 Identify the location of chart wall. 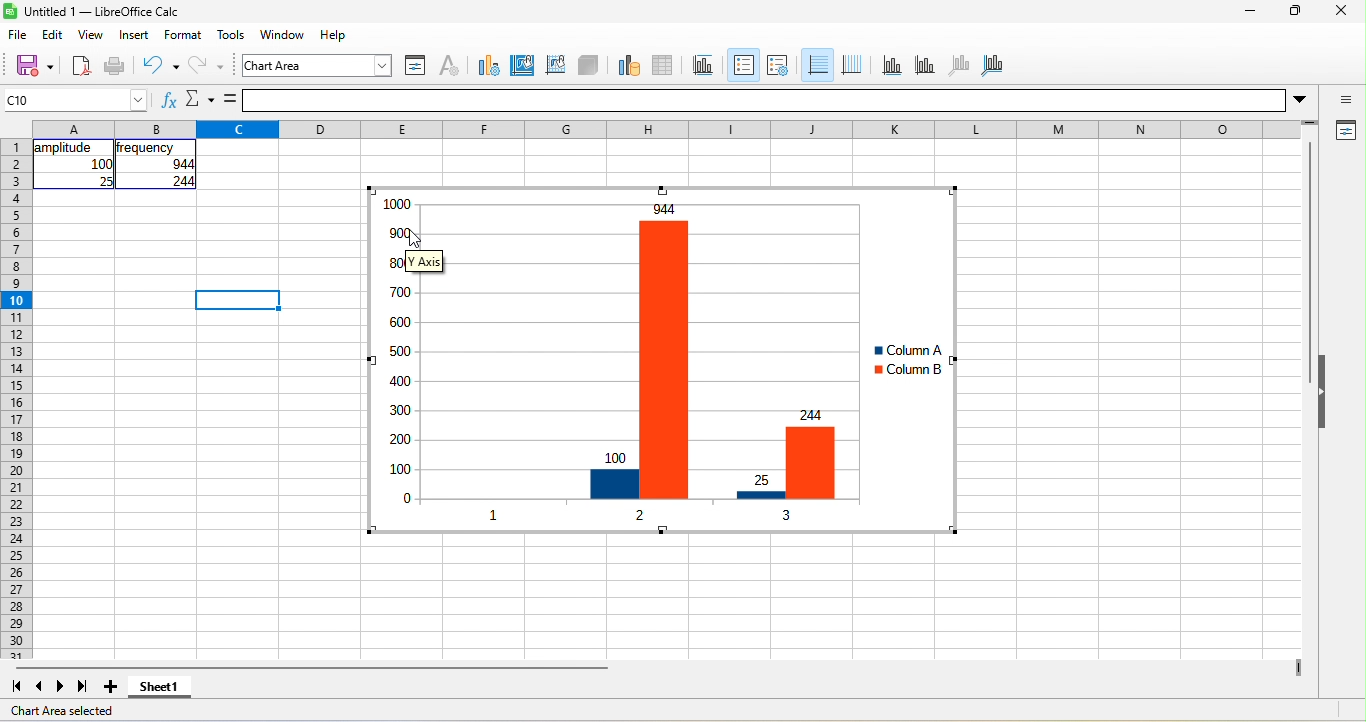
(555, 63).